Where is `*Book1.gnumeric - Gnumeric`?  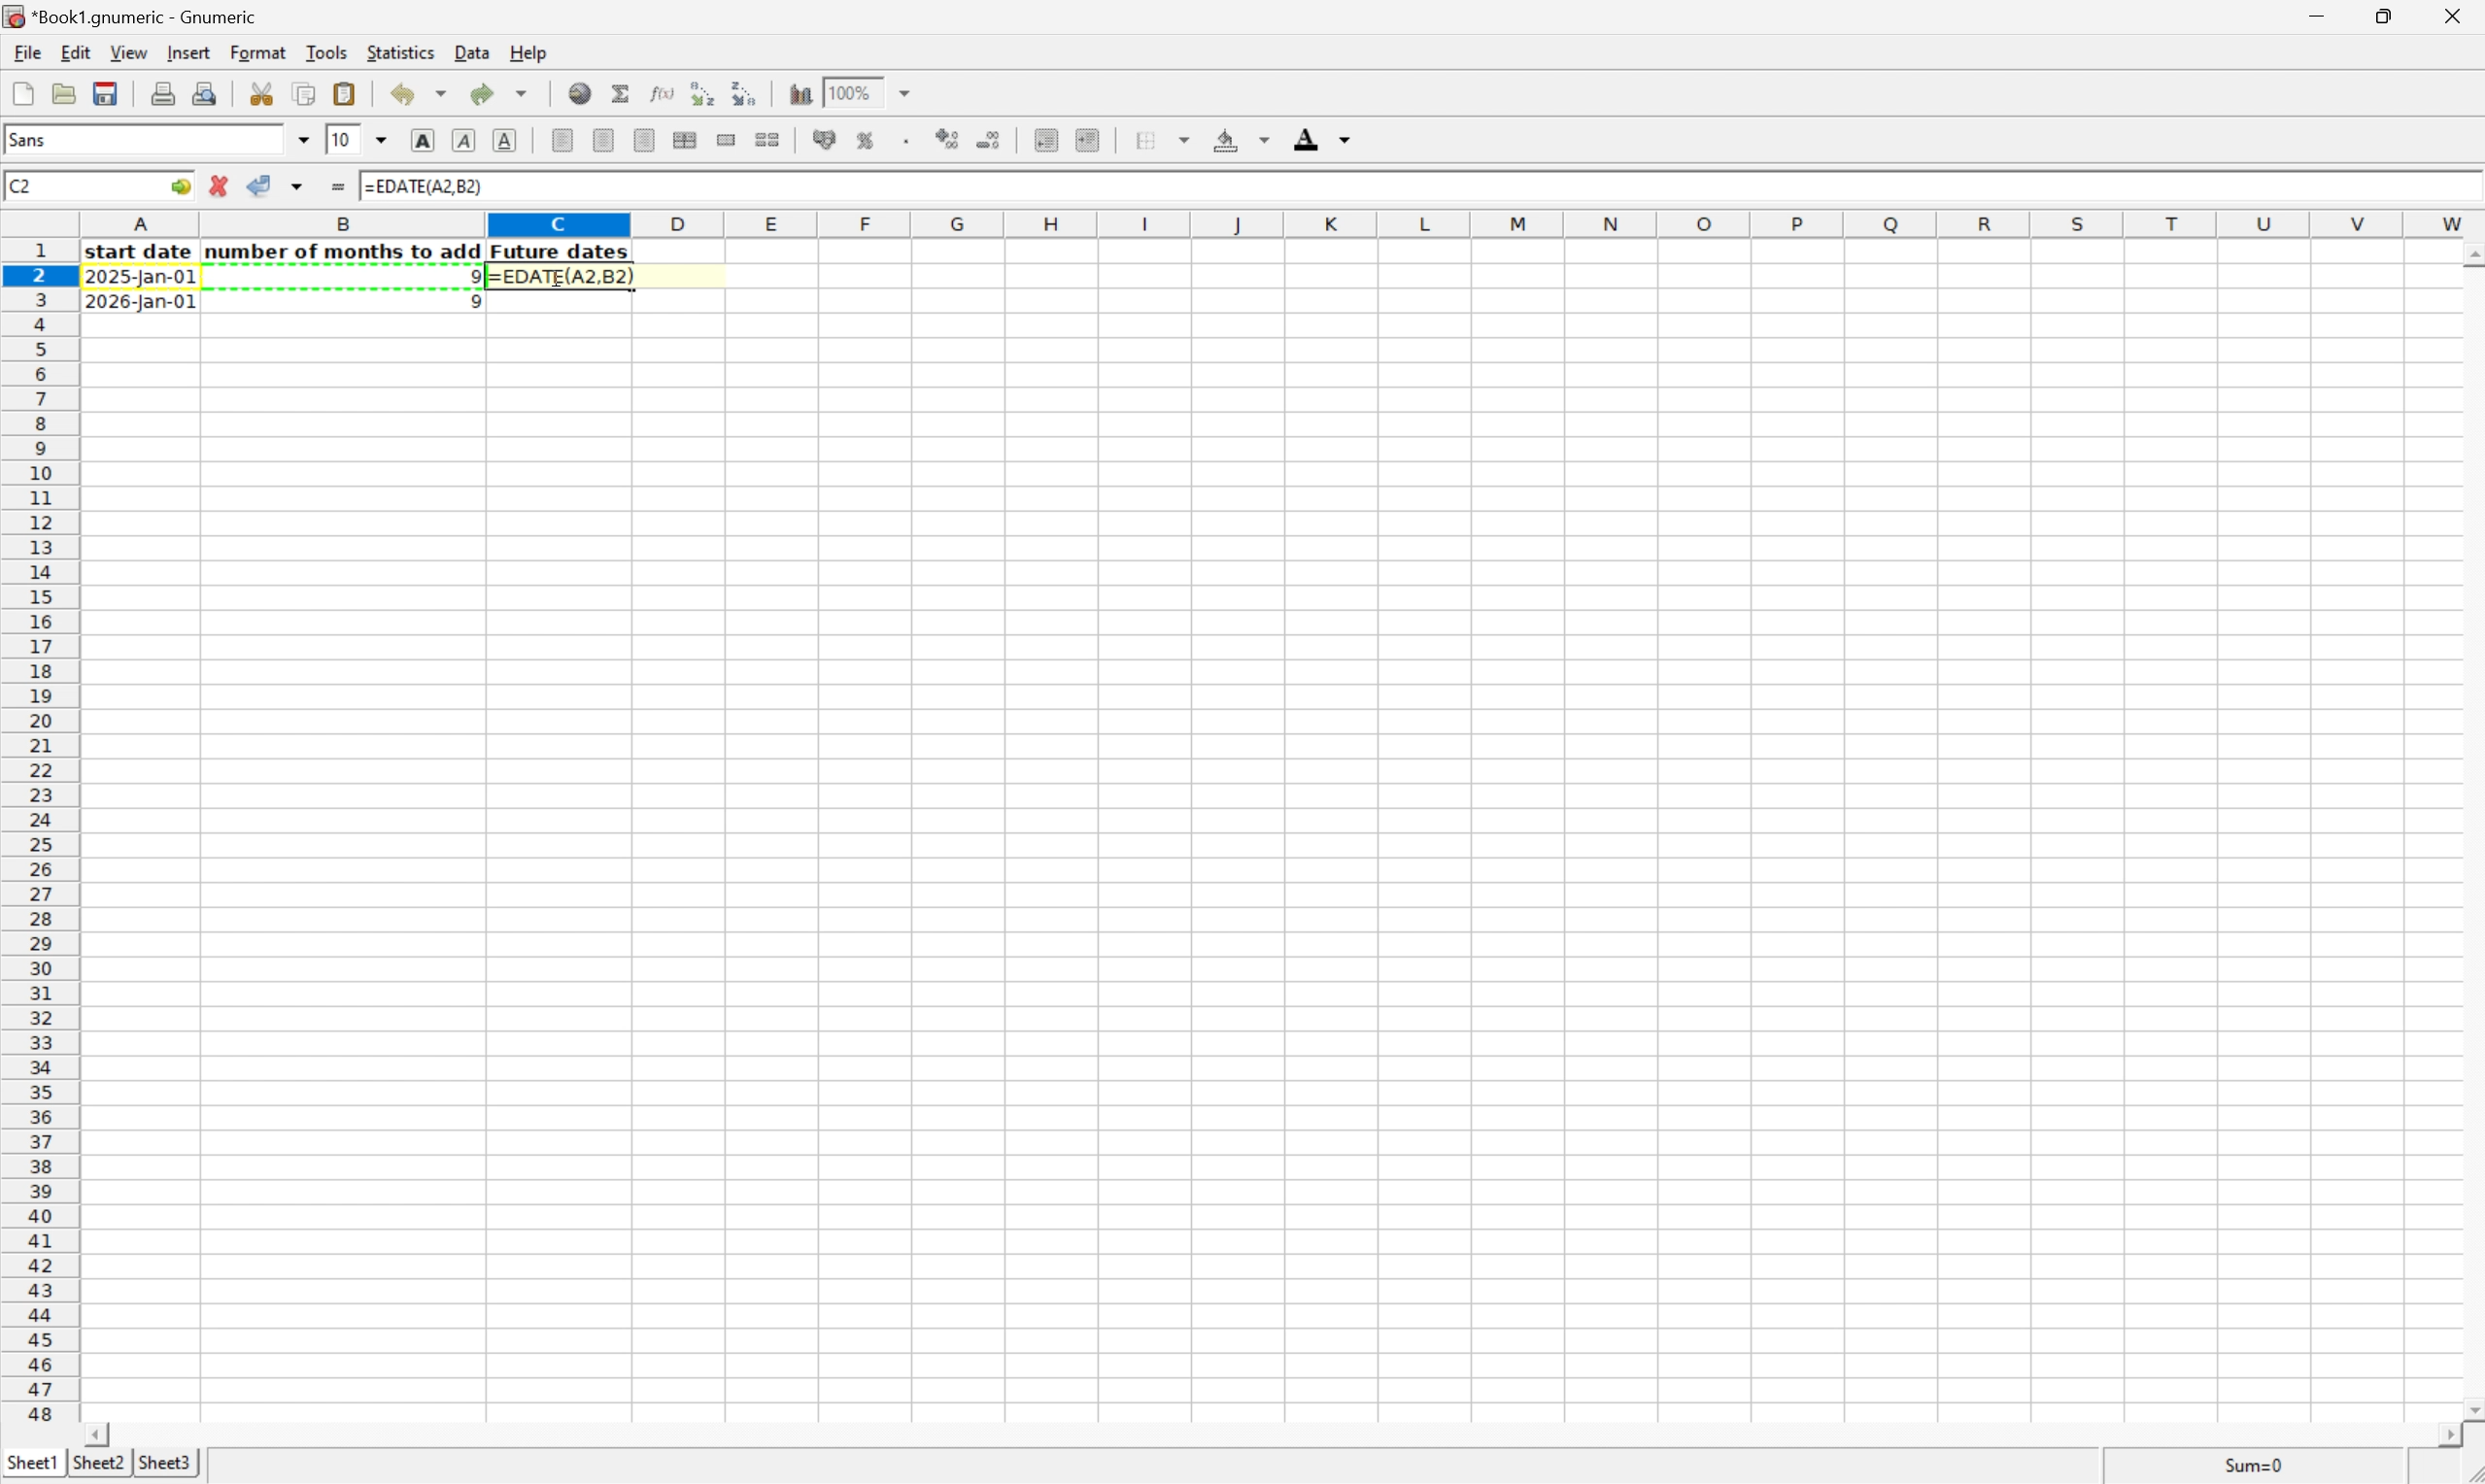 *Book1.gnumeric - Gnumeric is located at coordinates (135, 17).